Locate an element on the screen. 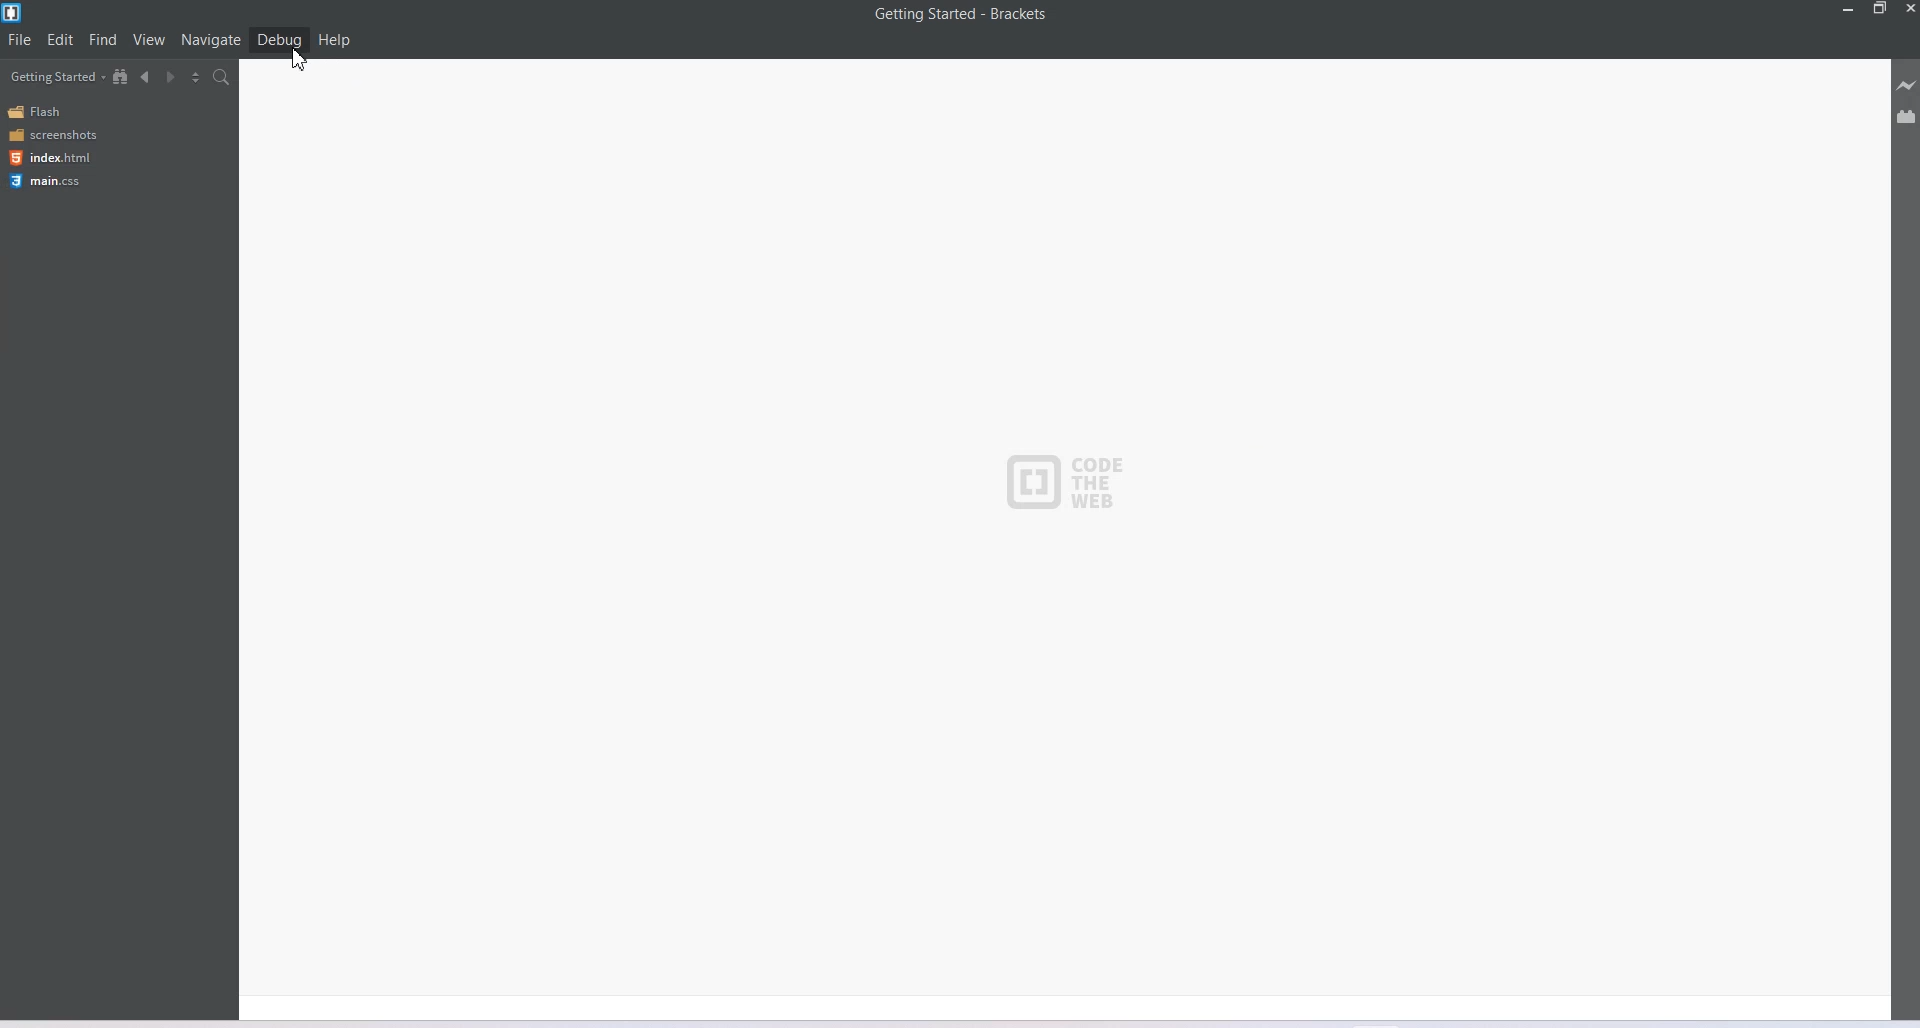 This screenshot has height=1028, width=1920. Navigate Backwards is located at coordinates (146, 77).